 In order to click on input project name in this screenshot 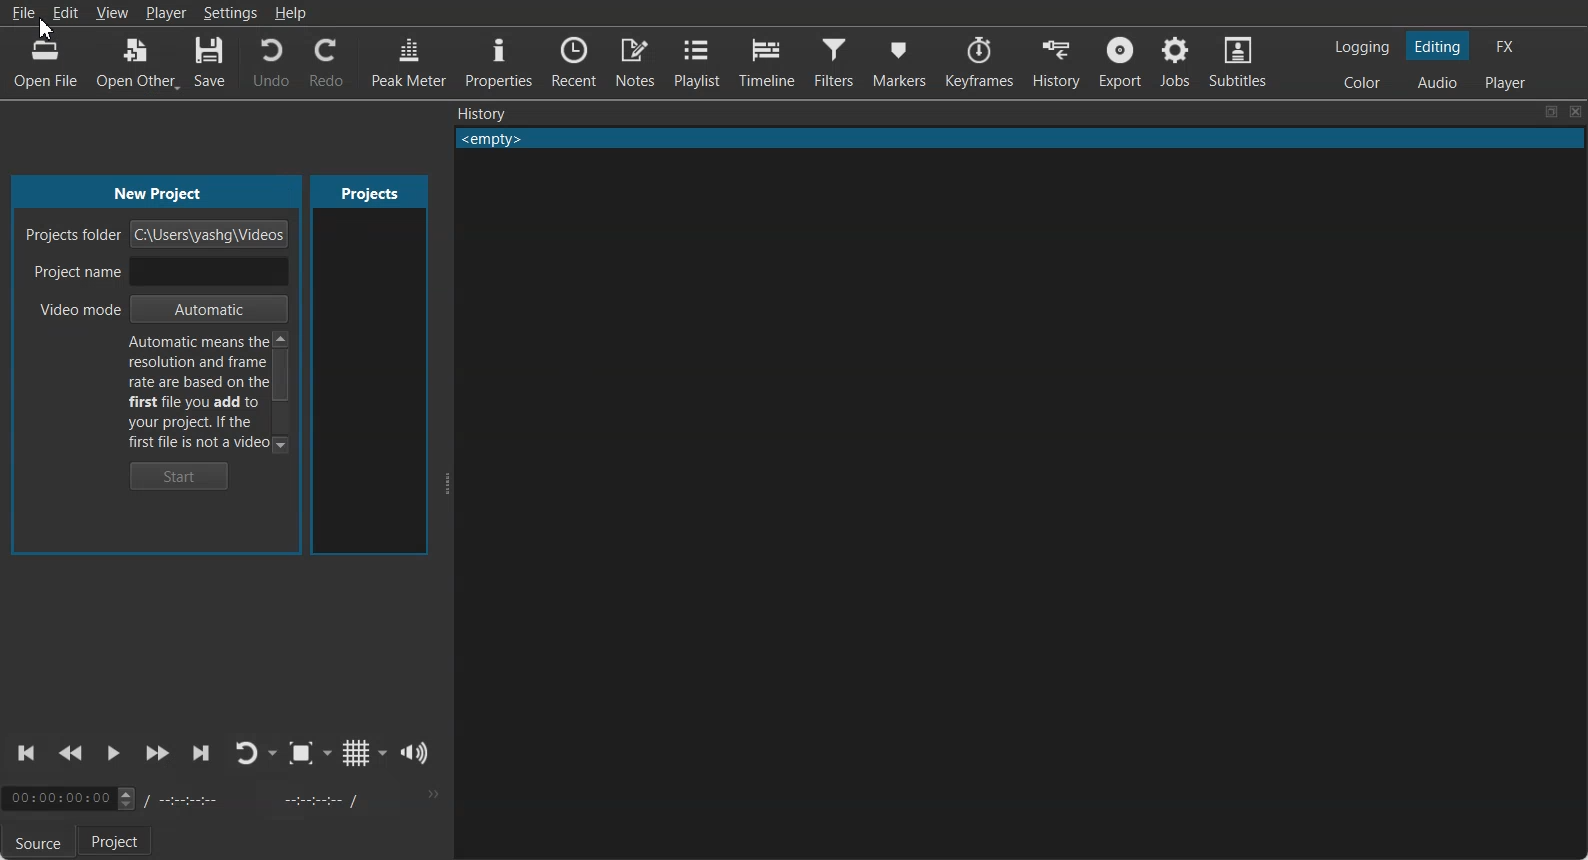, I will do `click(207, 273)`.